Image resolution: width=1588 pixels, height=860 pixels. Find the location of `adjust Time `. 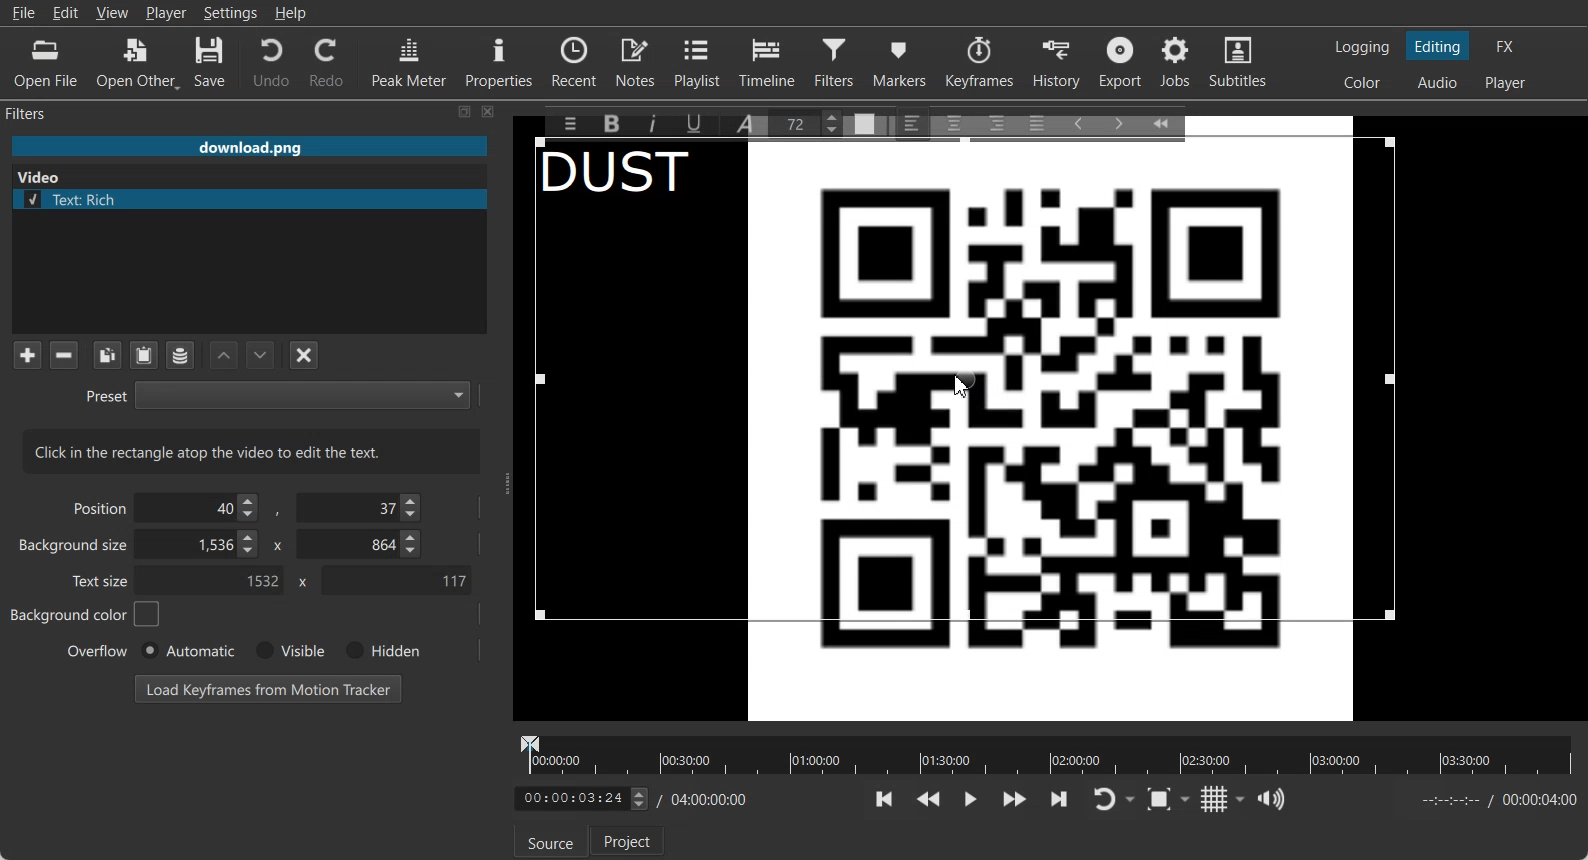

adjust Time  is located at coordinates (580, 800).